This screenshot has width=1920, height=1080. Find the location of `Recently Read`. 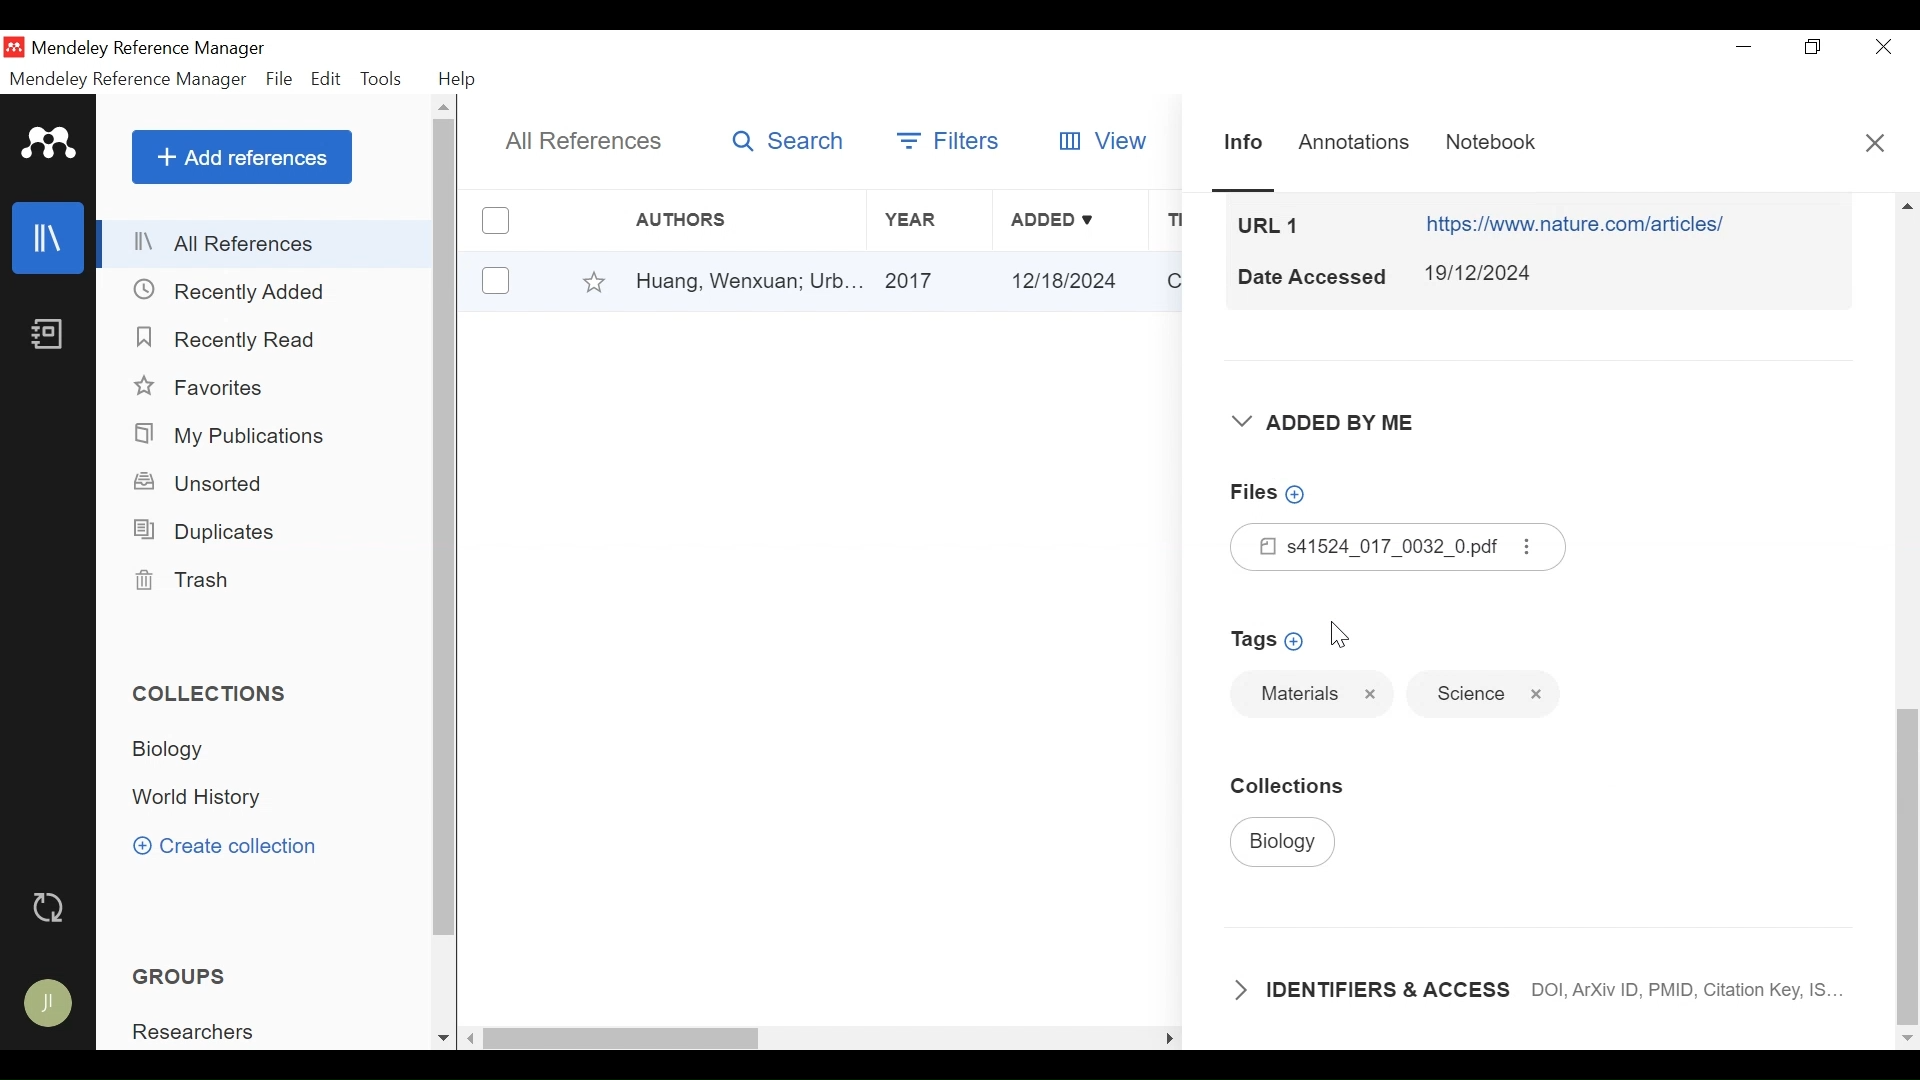

Recently Read is located at coordinates (232, 340).